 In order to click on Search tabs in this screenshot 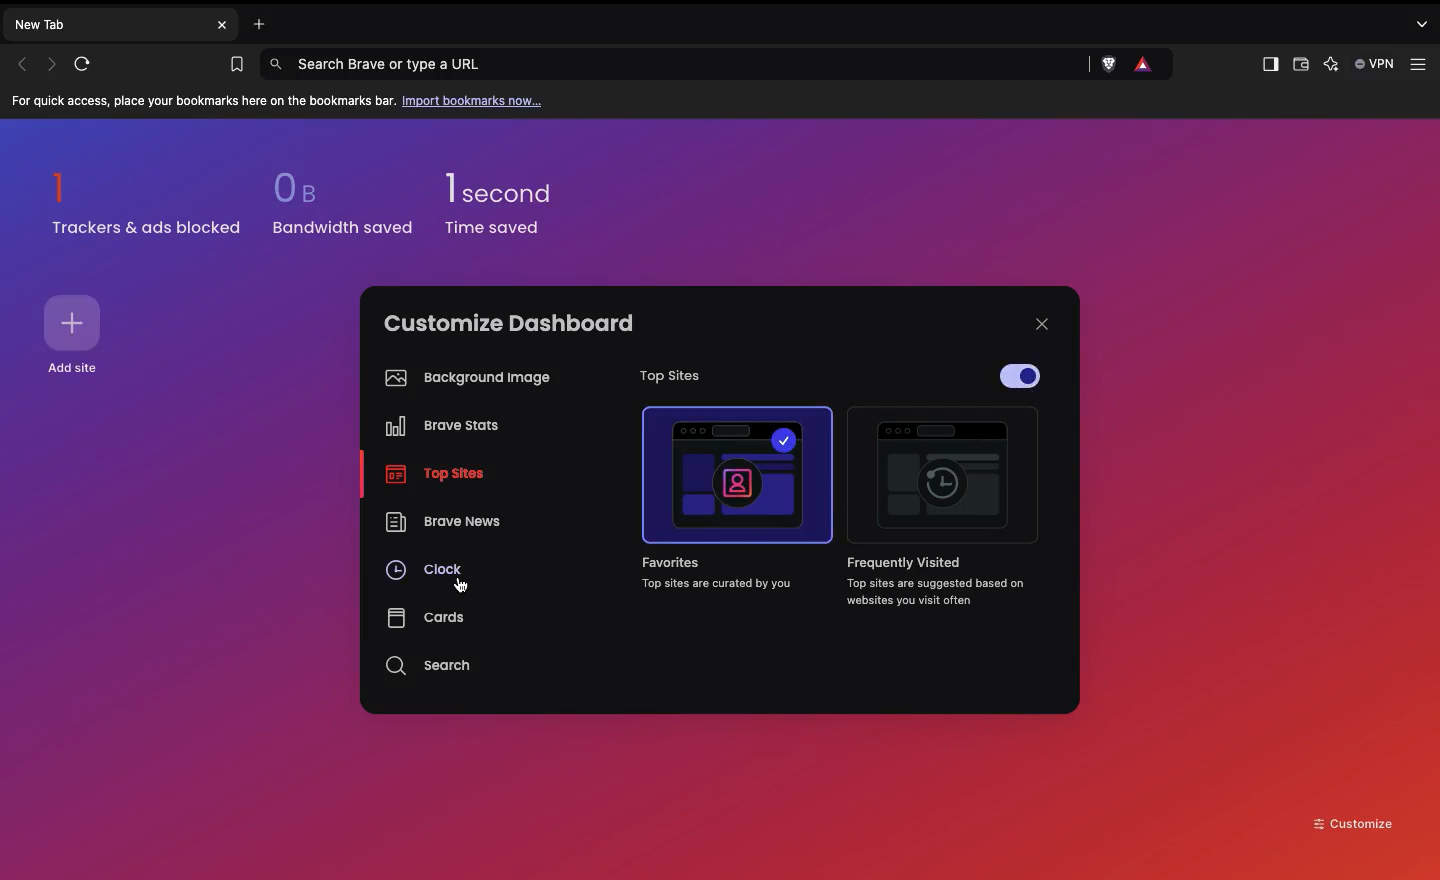, I will do `click(1425, 23)`.